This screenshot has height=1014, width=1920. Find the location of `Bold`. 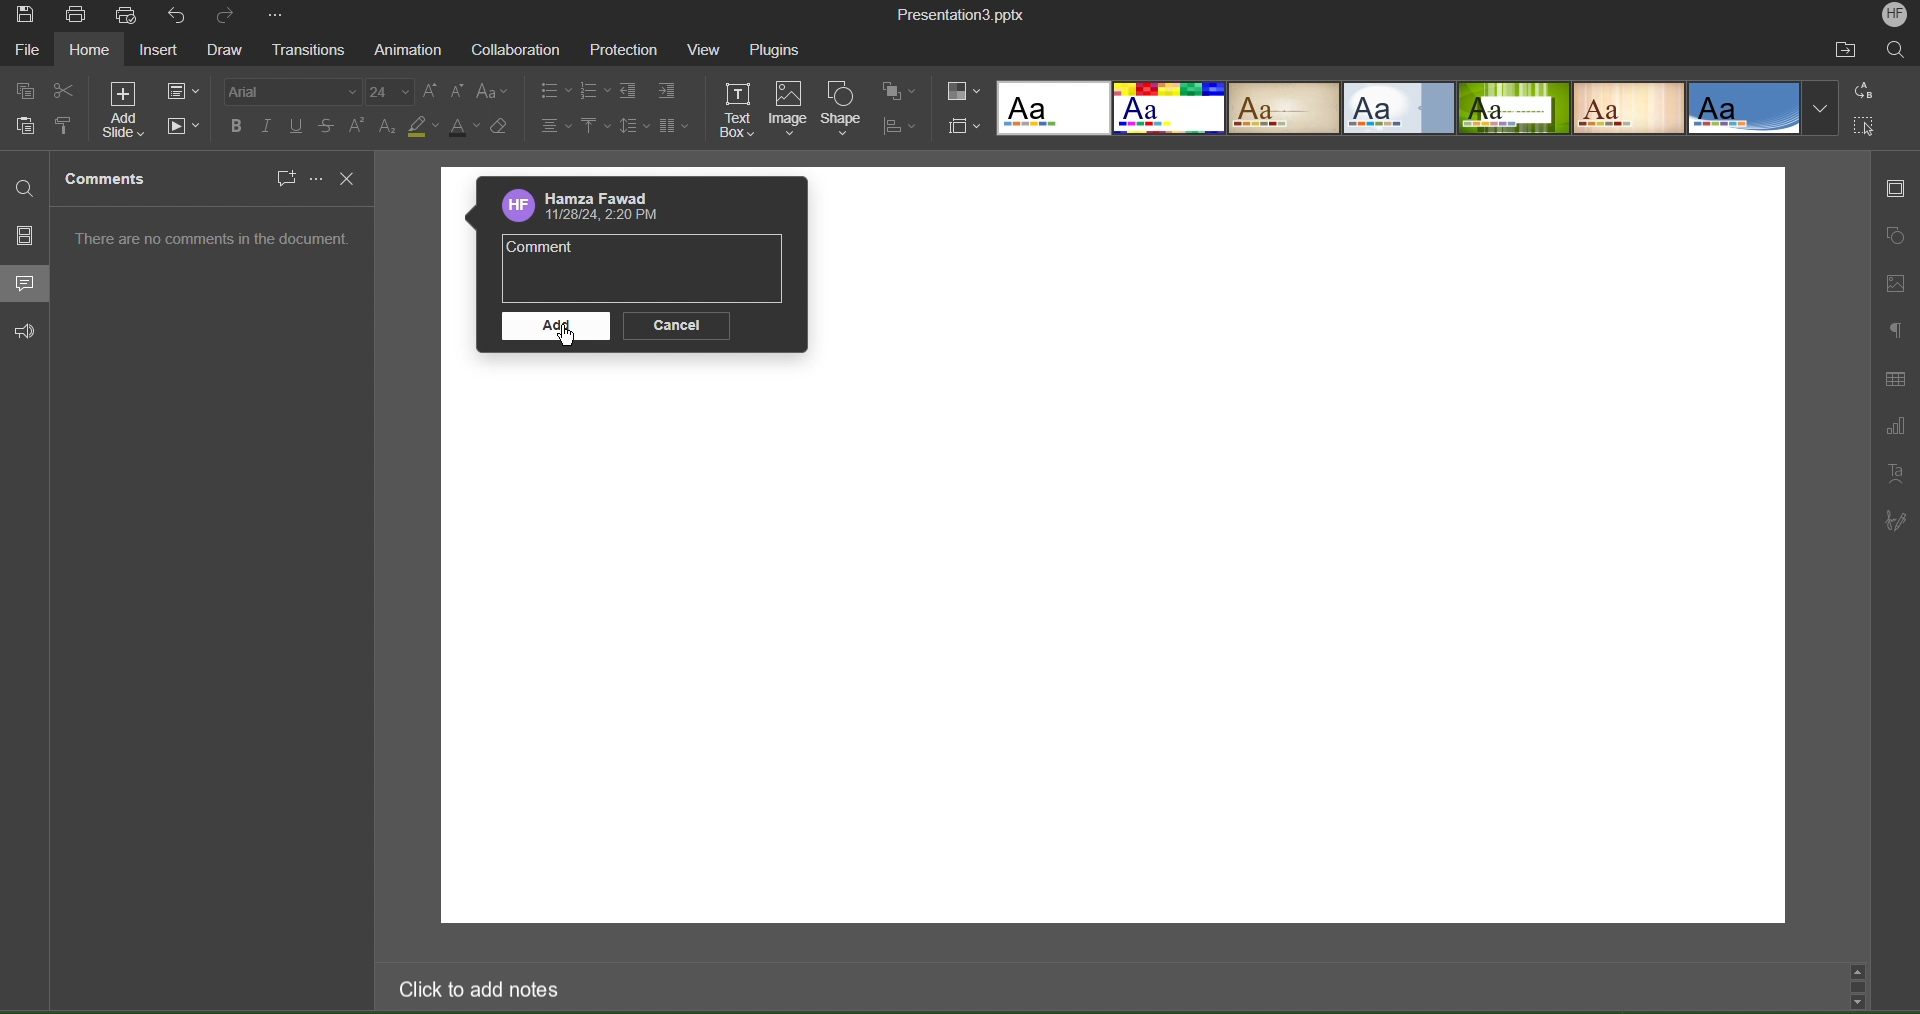

Bold is located at coordinates (239, 126).